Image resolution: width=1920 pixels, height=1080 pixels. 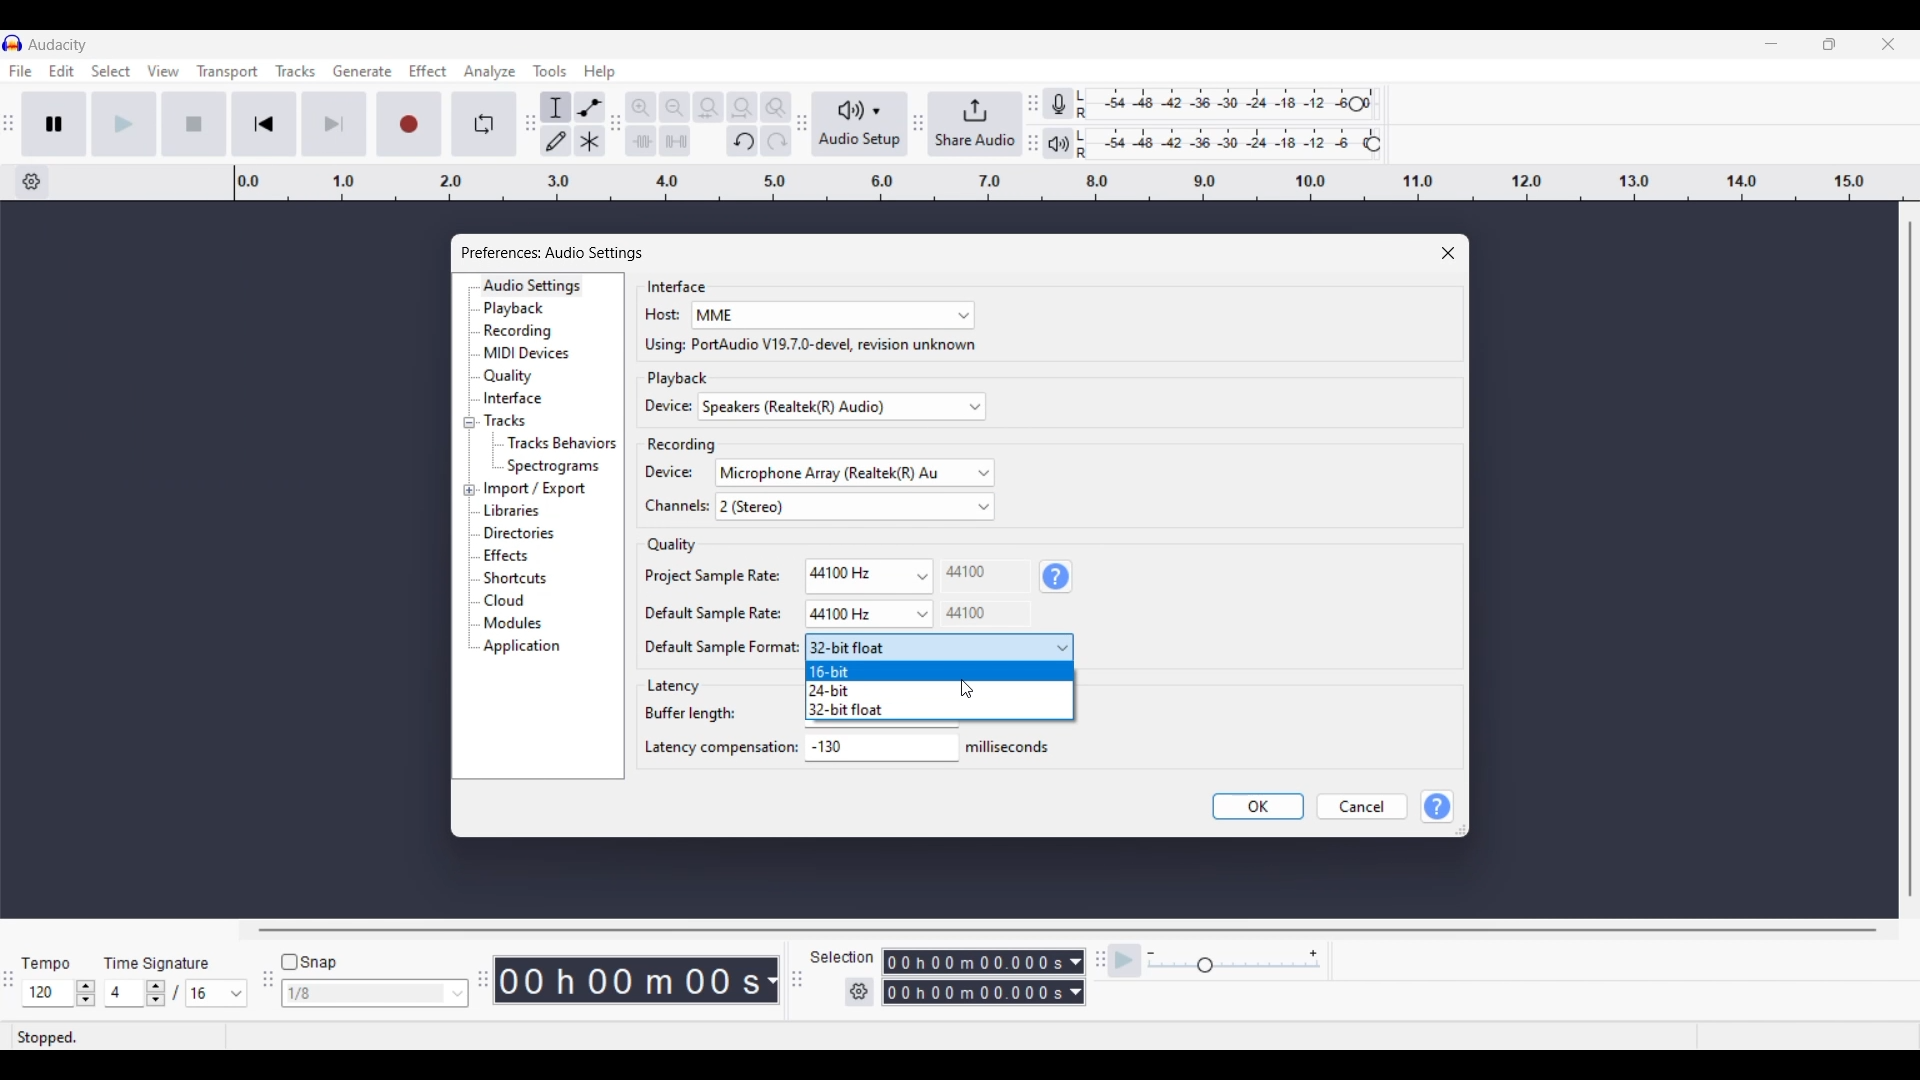 What do you see at coordinates (969, 613) in the screenshot?
I see `` at bounding box center [969, 613].